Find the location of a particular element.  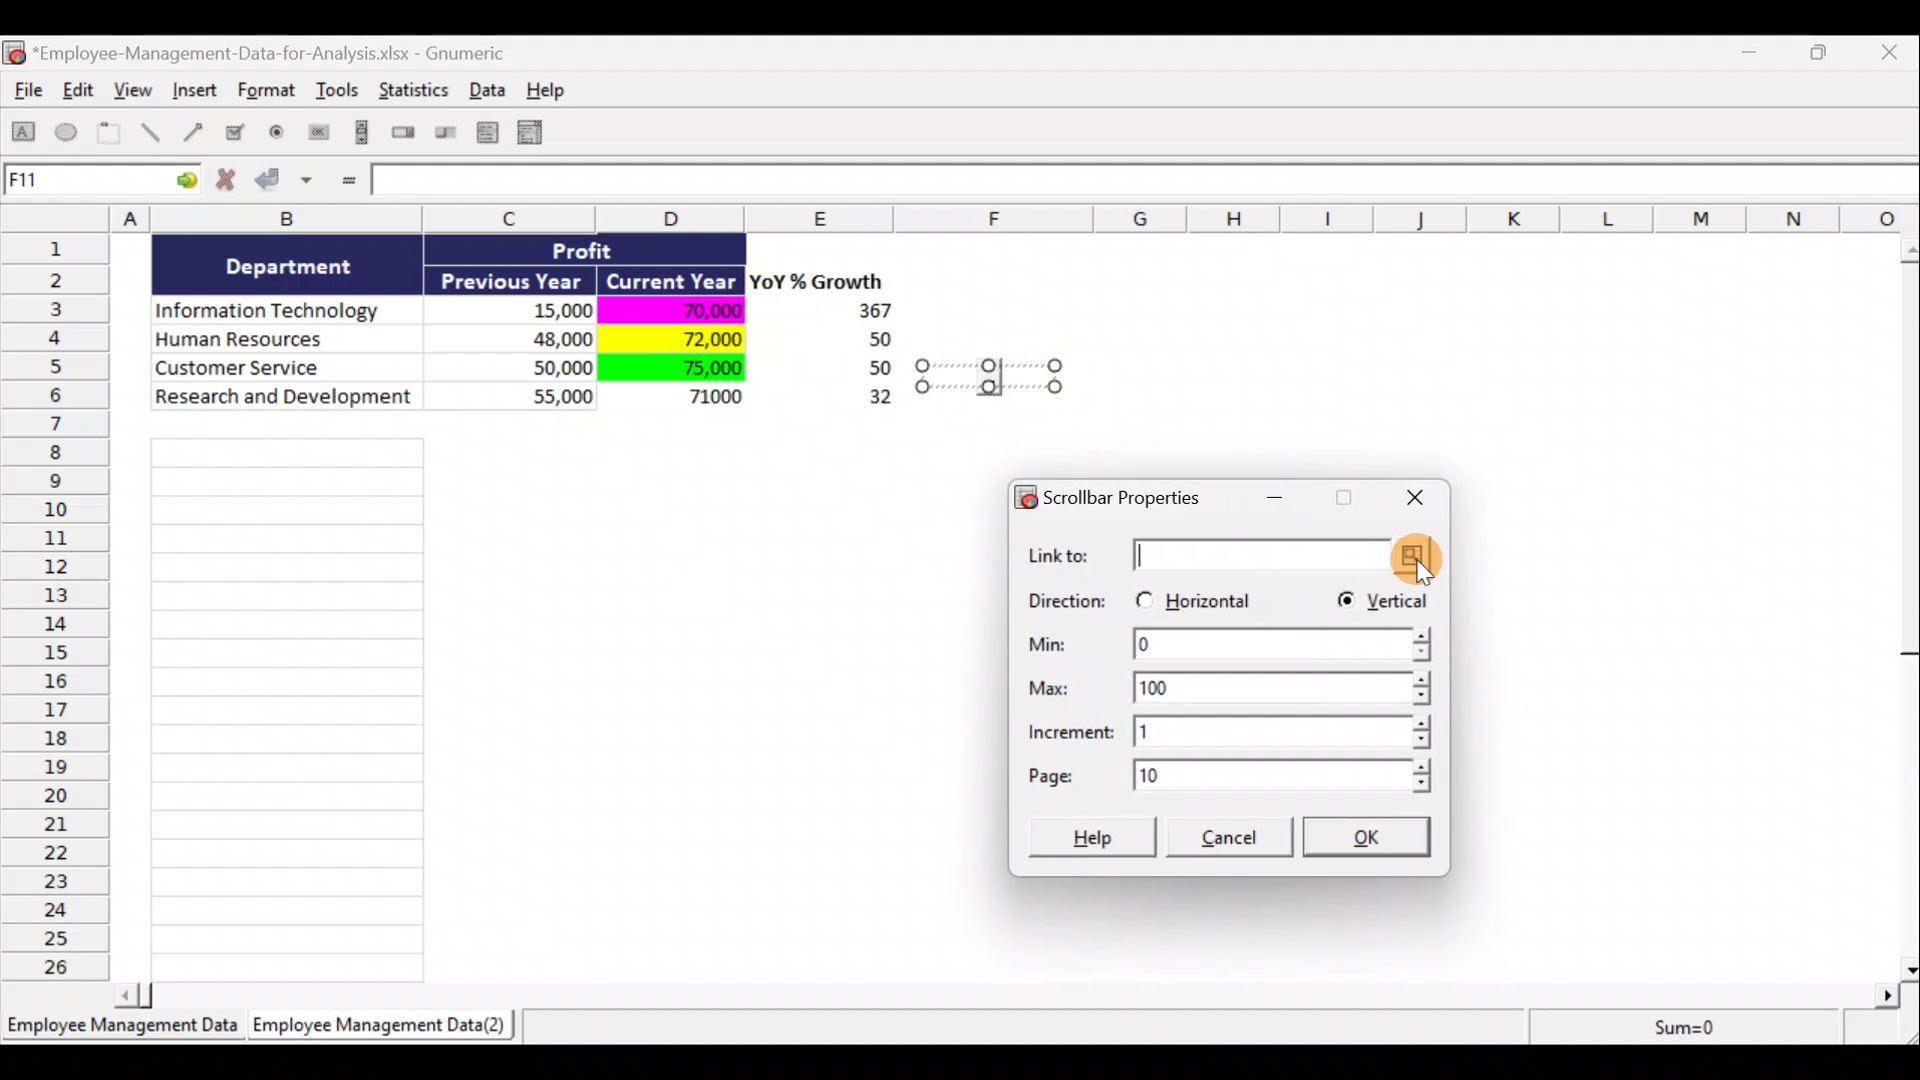

Cell allocation is located at coordinates (101, 183).